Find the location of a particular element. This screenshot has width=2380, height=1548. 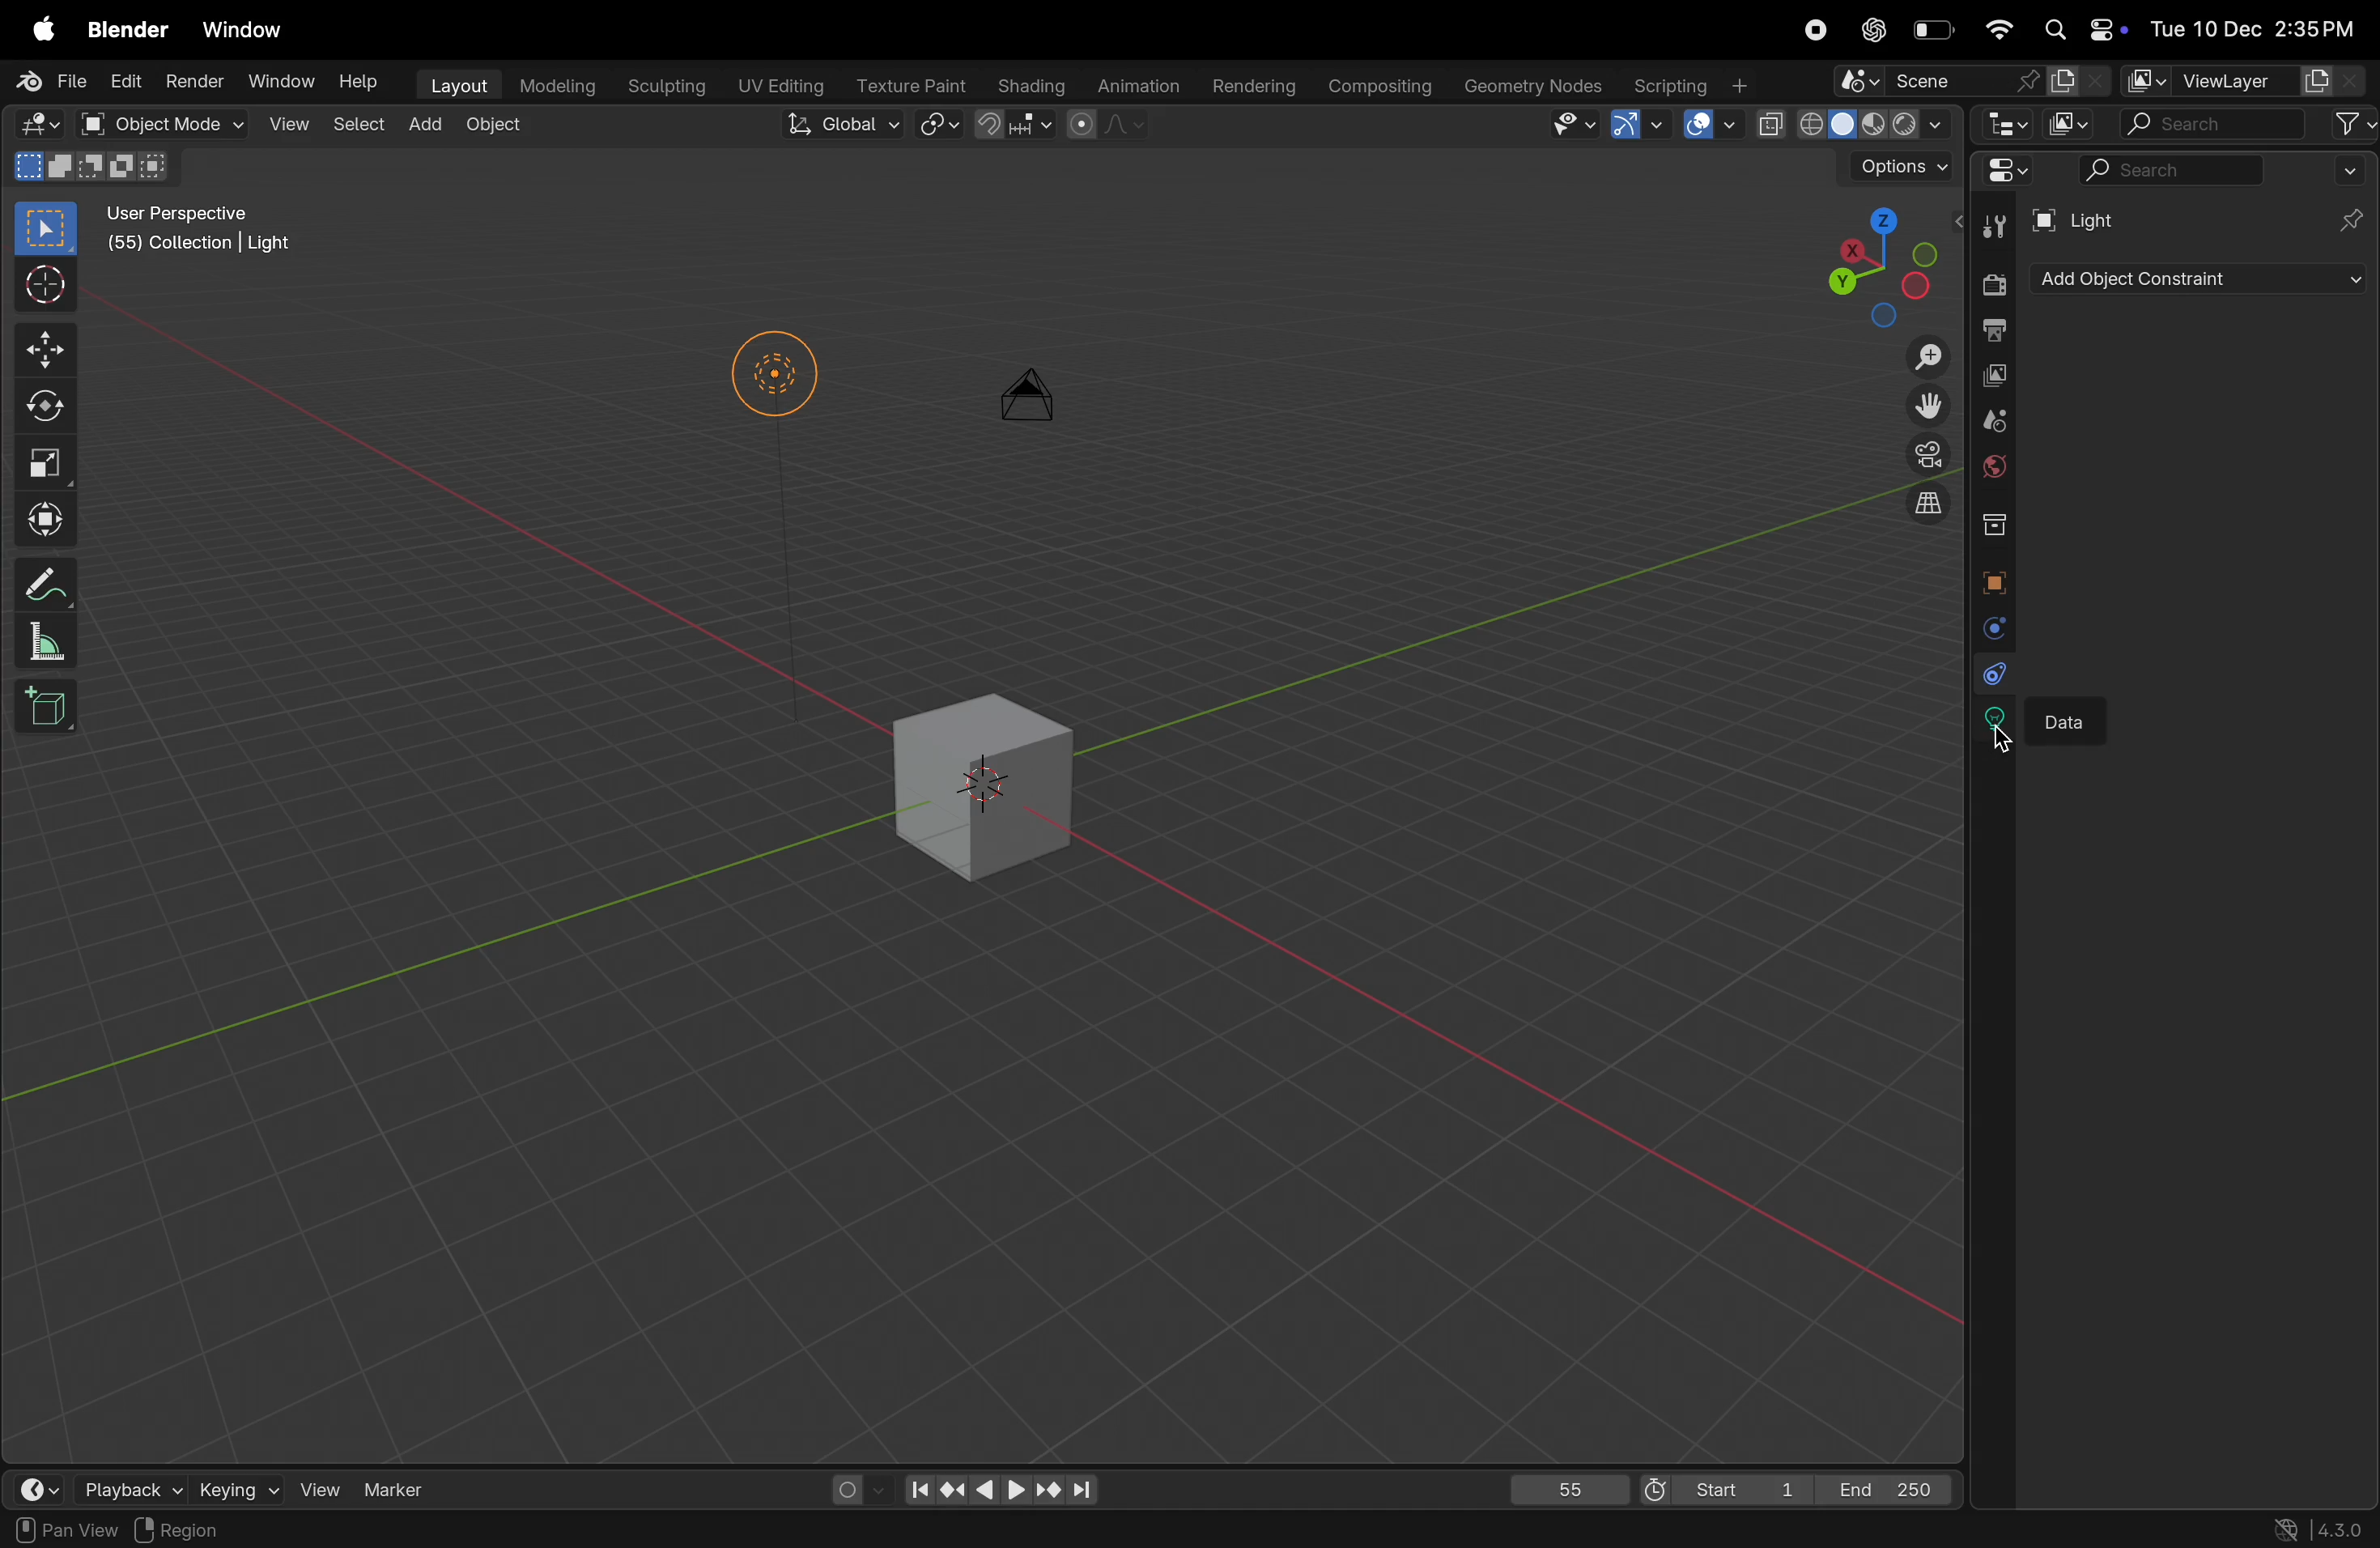

marker is located at coordinates (396, 1487).